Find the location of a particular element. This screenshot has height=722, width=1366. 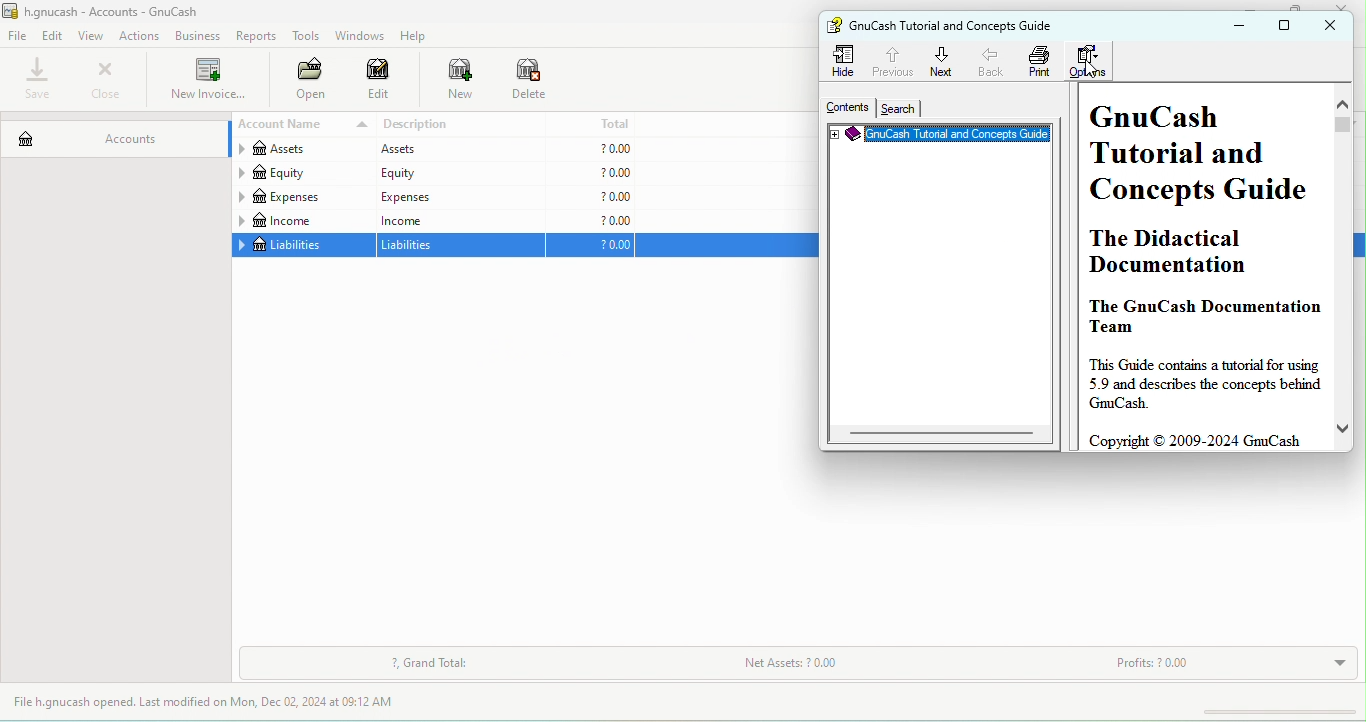

file is located at coordinates (18, 37).